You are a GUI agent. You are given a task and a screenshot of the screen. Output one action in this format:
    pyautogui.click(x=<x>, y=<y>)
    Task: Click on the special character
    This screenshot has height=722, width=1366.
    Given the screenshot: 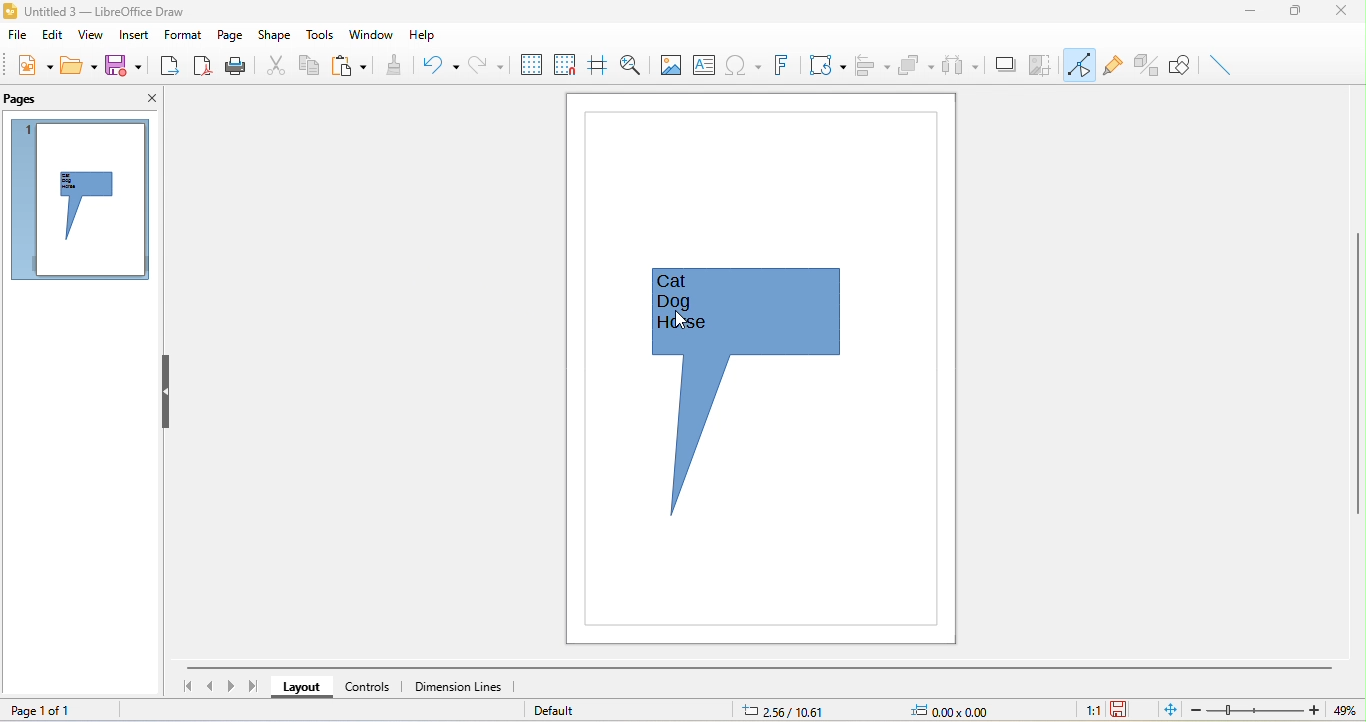 What is the action you would take?
    pyautogui.click(x=743, y=64)
    